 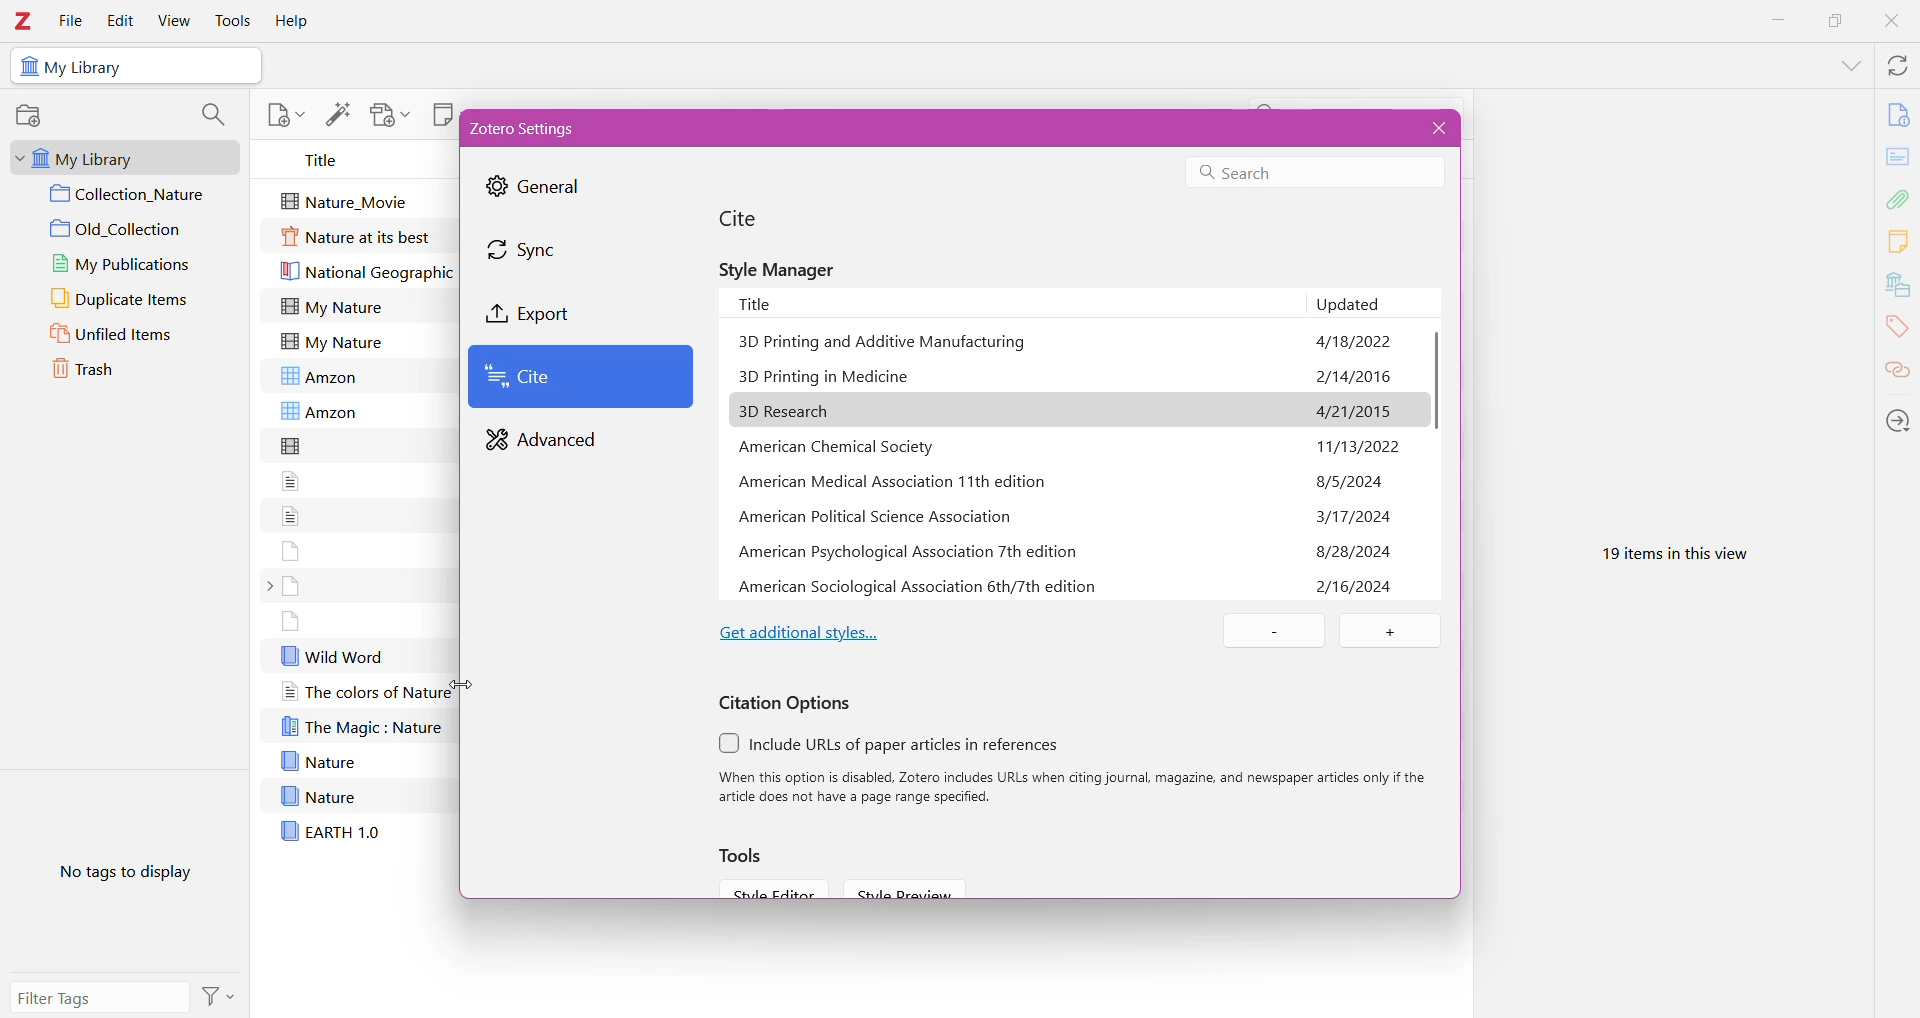 I want to click on Collection 2, so click(x=133, y=229).